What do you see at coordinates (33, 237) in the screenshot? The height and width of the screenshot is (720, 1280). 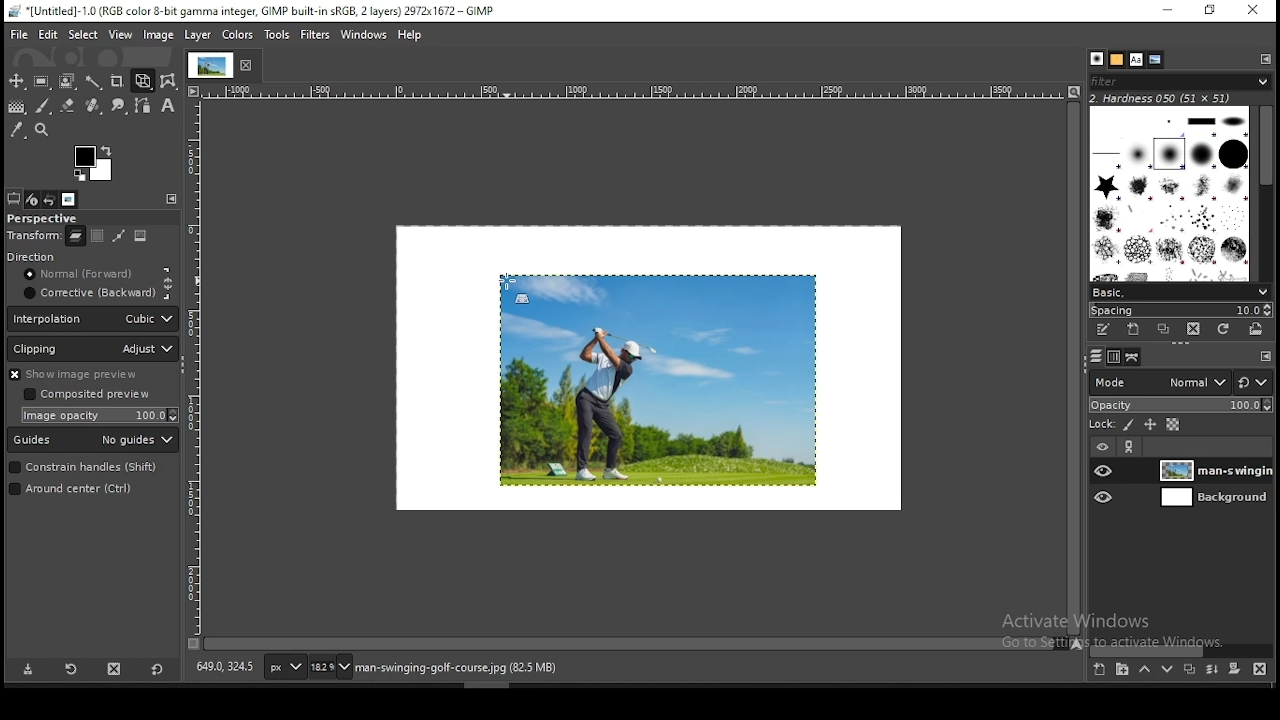 I see `transform` at bounding box center [33, 237].